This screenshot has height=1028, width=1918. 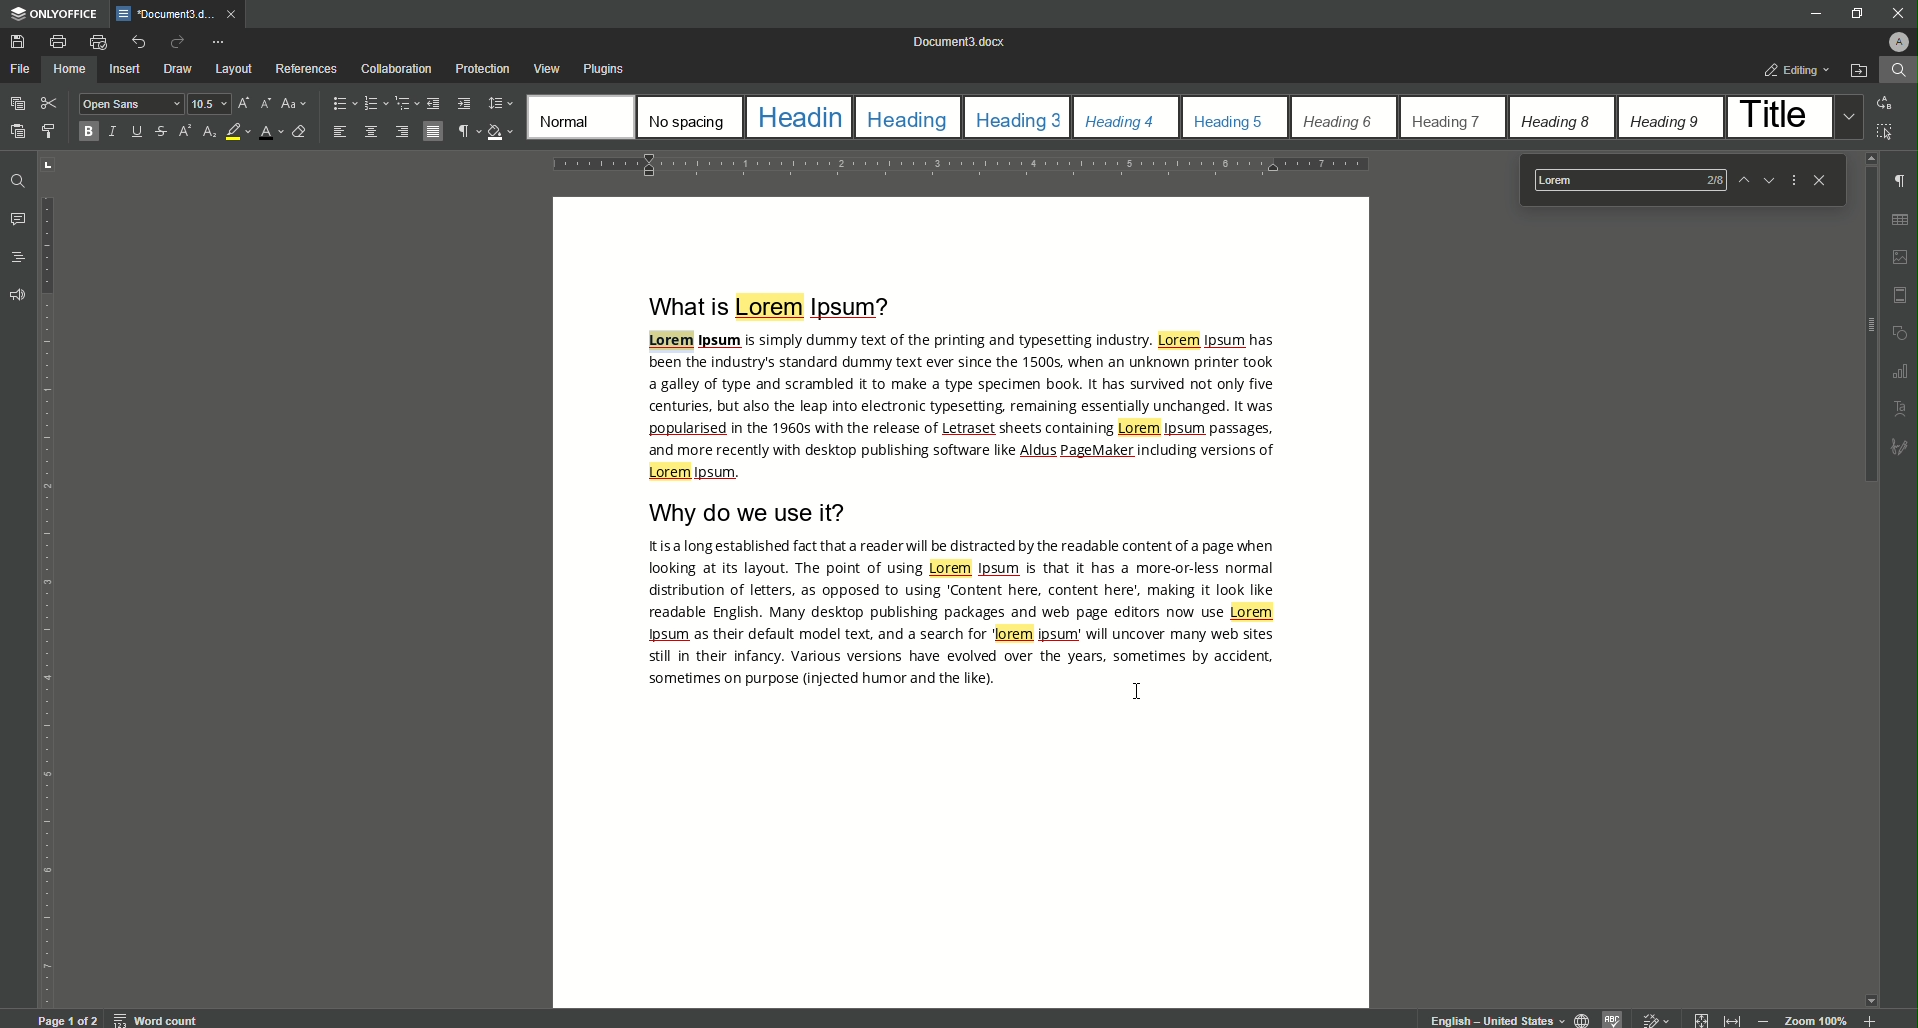 What do you see at coordinates (93, 40) in the screenshot?
I see `Quick Print` at bounding box center [93, 40].